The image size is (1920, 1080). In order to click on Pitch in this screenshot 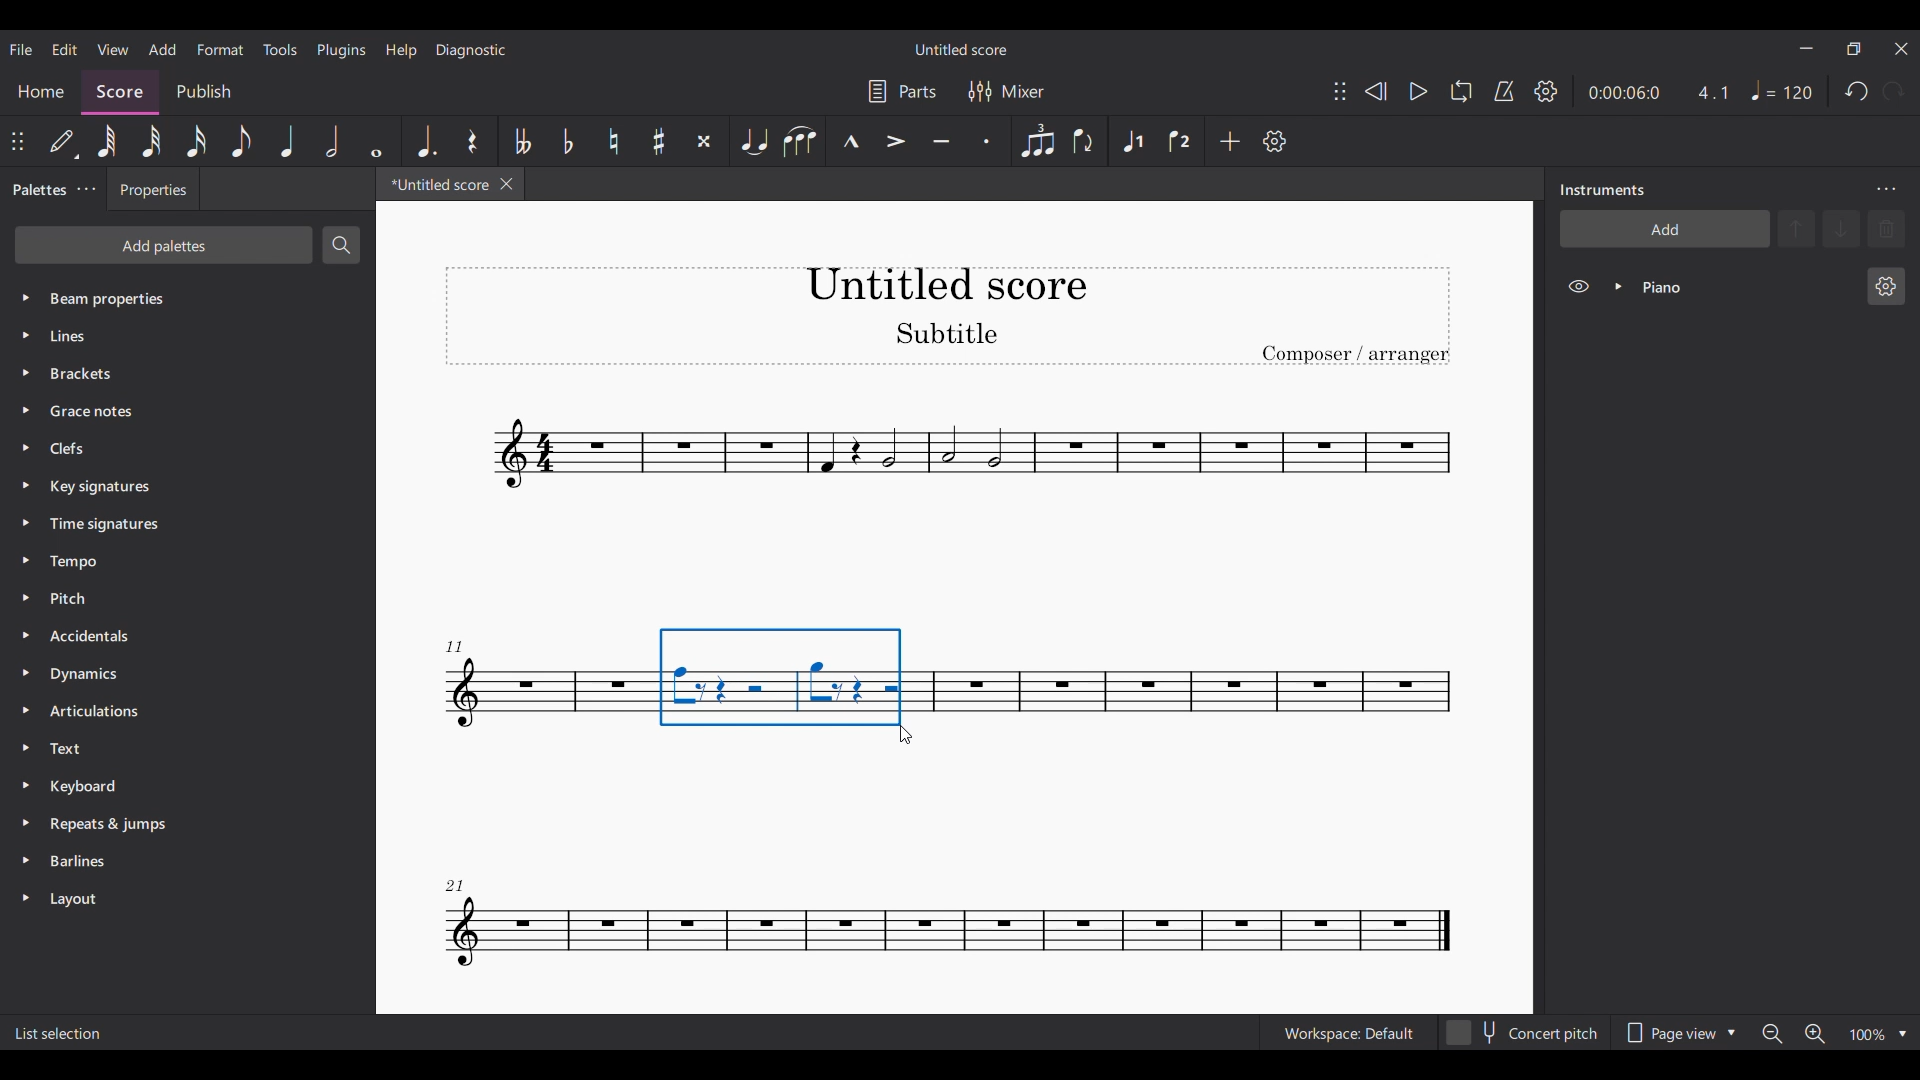, I will do `click(170, 597)`.